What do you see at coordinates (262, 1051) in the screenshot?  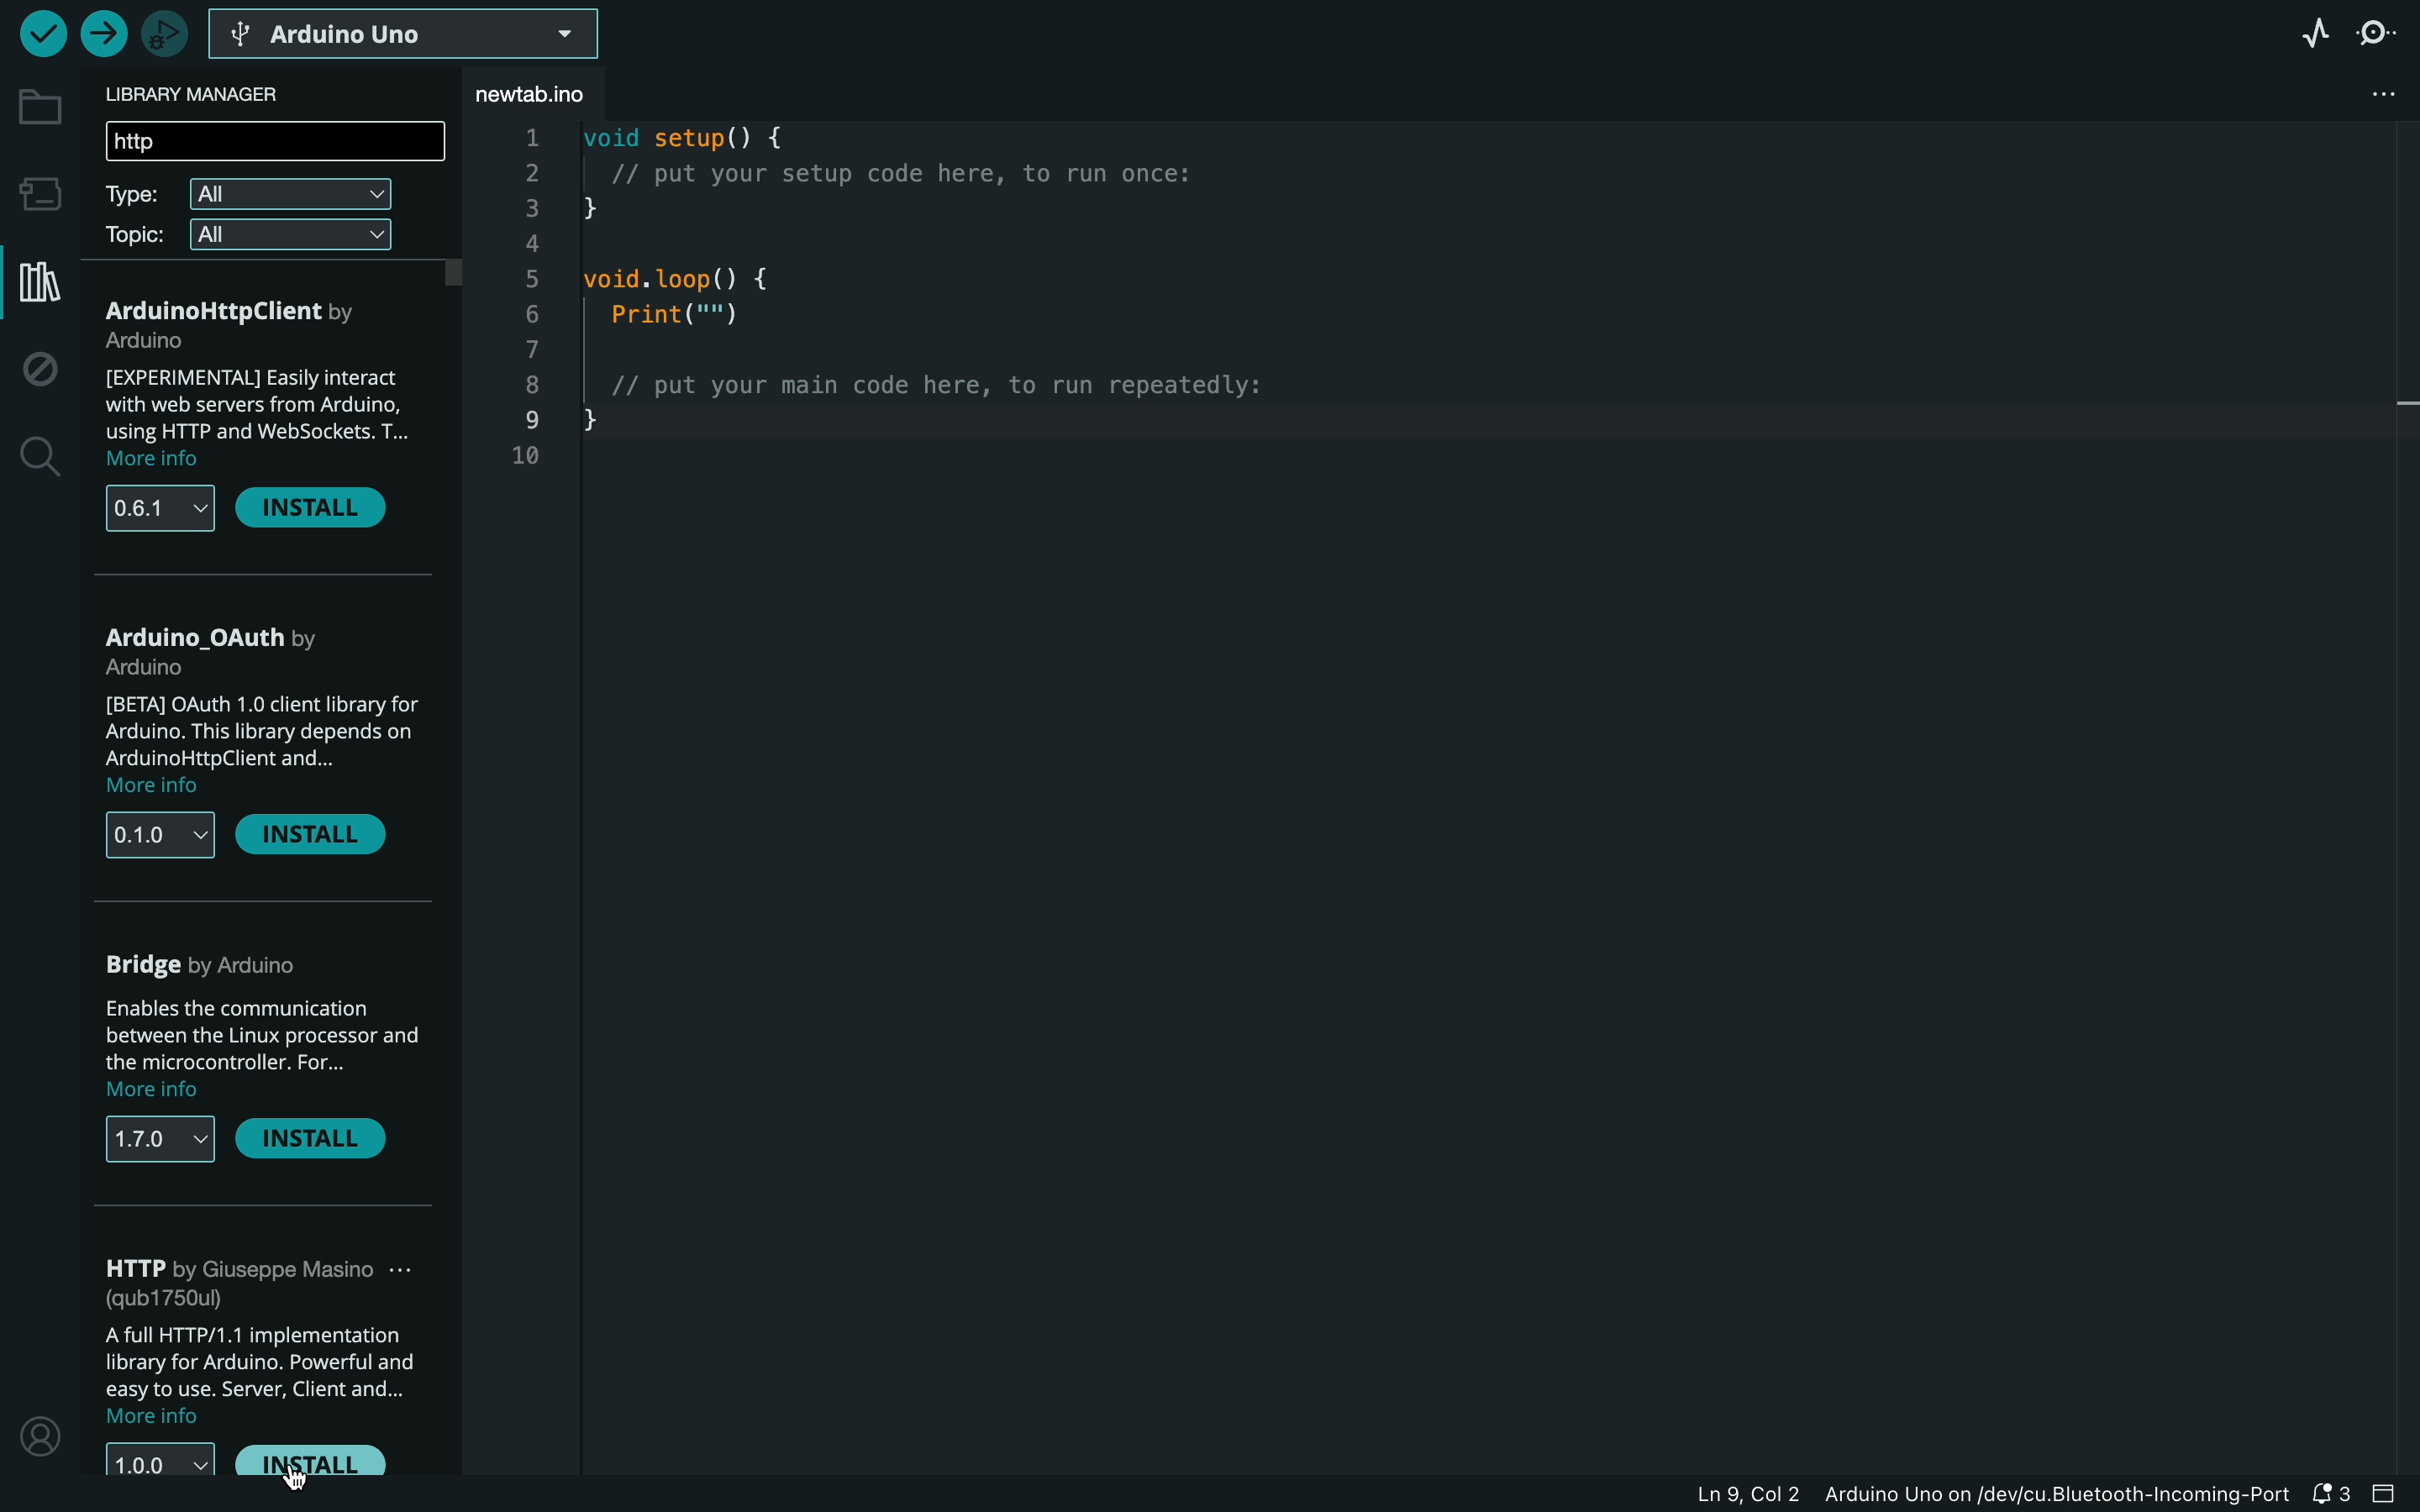 I see `description` at bounding box center [262, 1051].